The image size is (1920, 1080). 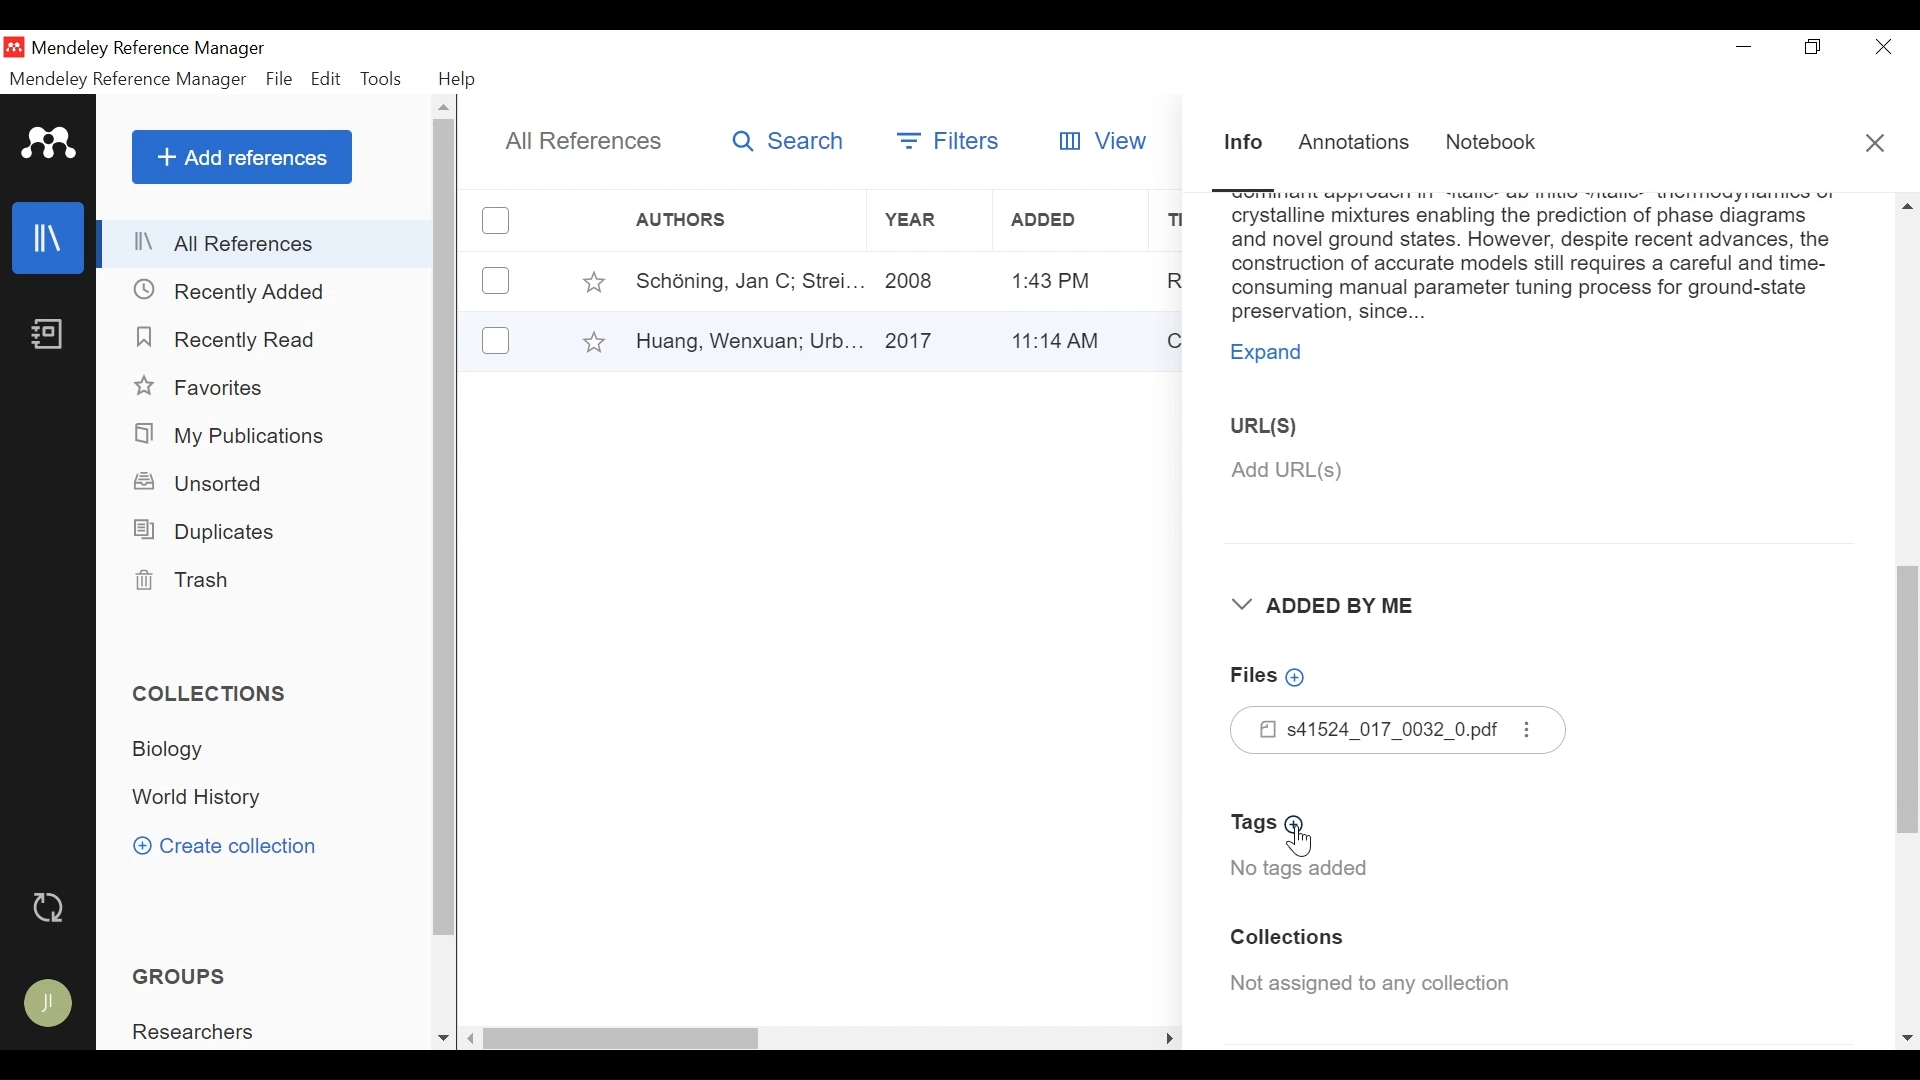 What do you see at coordinates (1245, 144) in the screenshot?
I see `Information` at bounding box center [1245, 144].